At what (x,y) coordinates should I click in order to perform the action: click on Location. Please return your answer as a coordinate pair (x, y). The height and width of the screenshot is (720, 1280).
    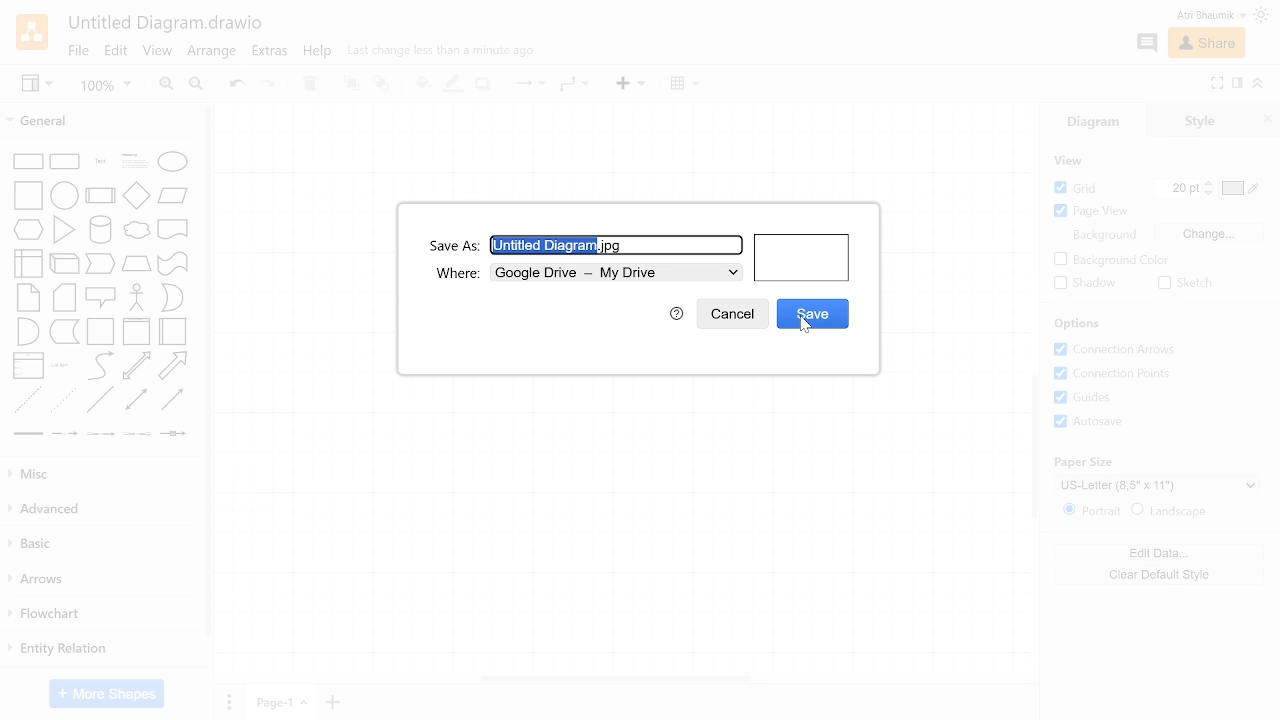
    Looking at the image, I should click on (616, 273).